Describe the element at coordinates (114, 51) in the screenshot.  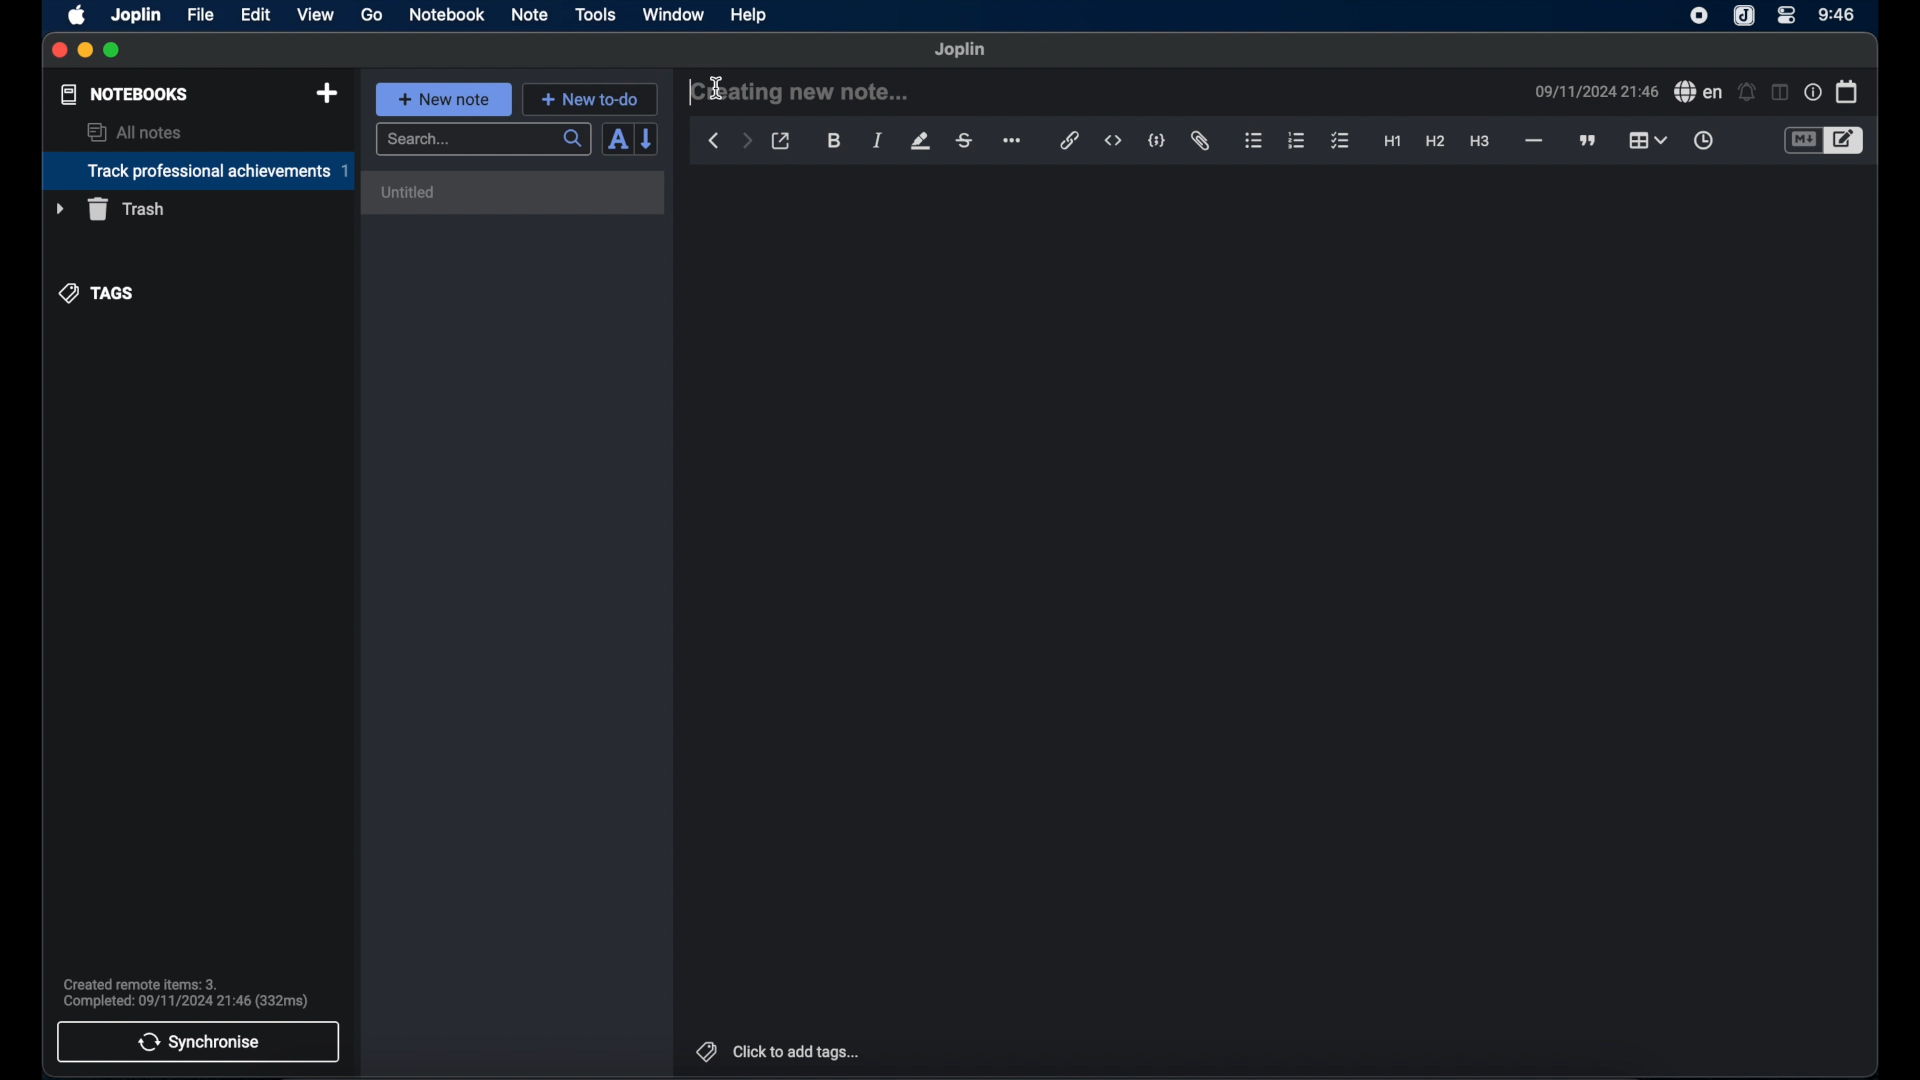
I see `maximize` at that location.